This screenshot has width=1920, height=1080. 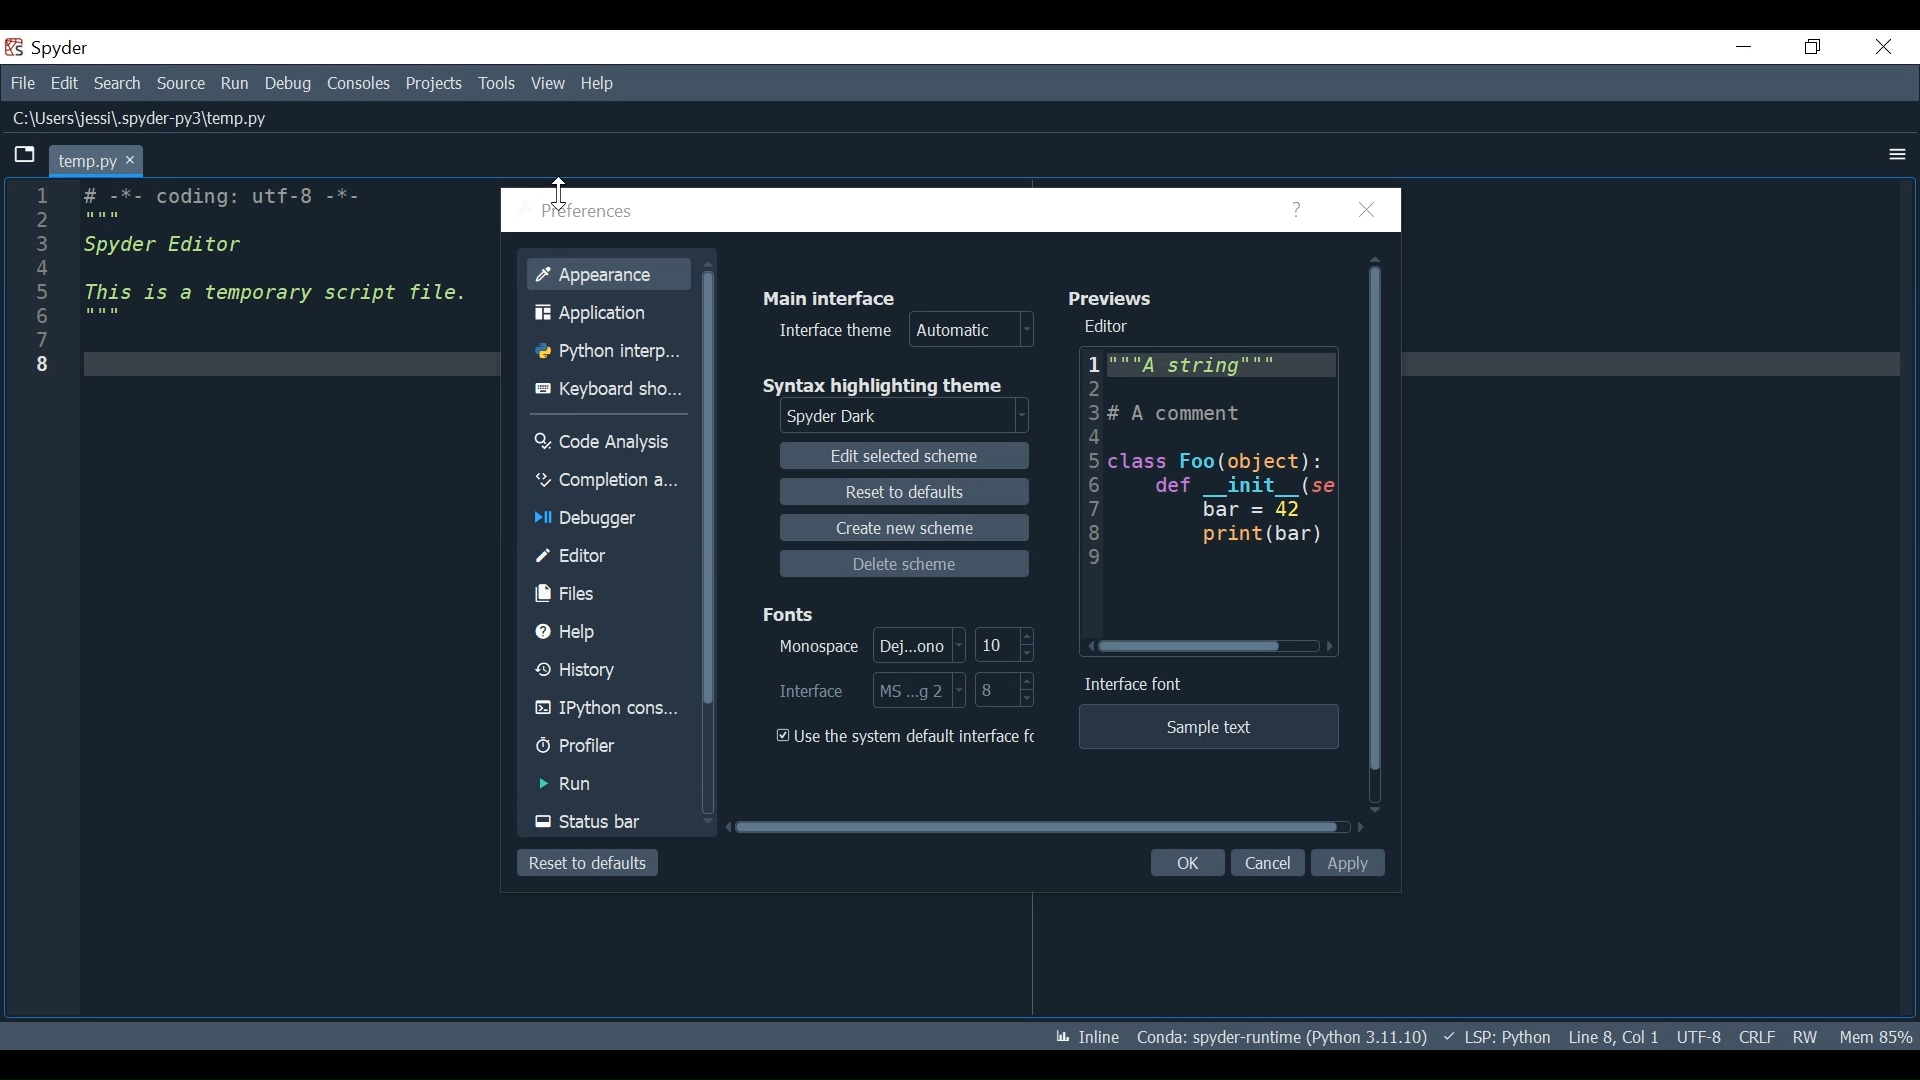 What do you see at coordinates (596, 85) in the screenshot?
I see `Help` at bounding box center [596, 85].